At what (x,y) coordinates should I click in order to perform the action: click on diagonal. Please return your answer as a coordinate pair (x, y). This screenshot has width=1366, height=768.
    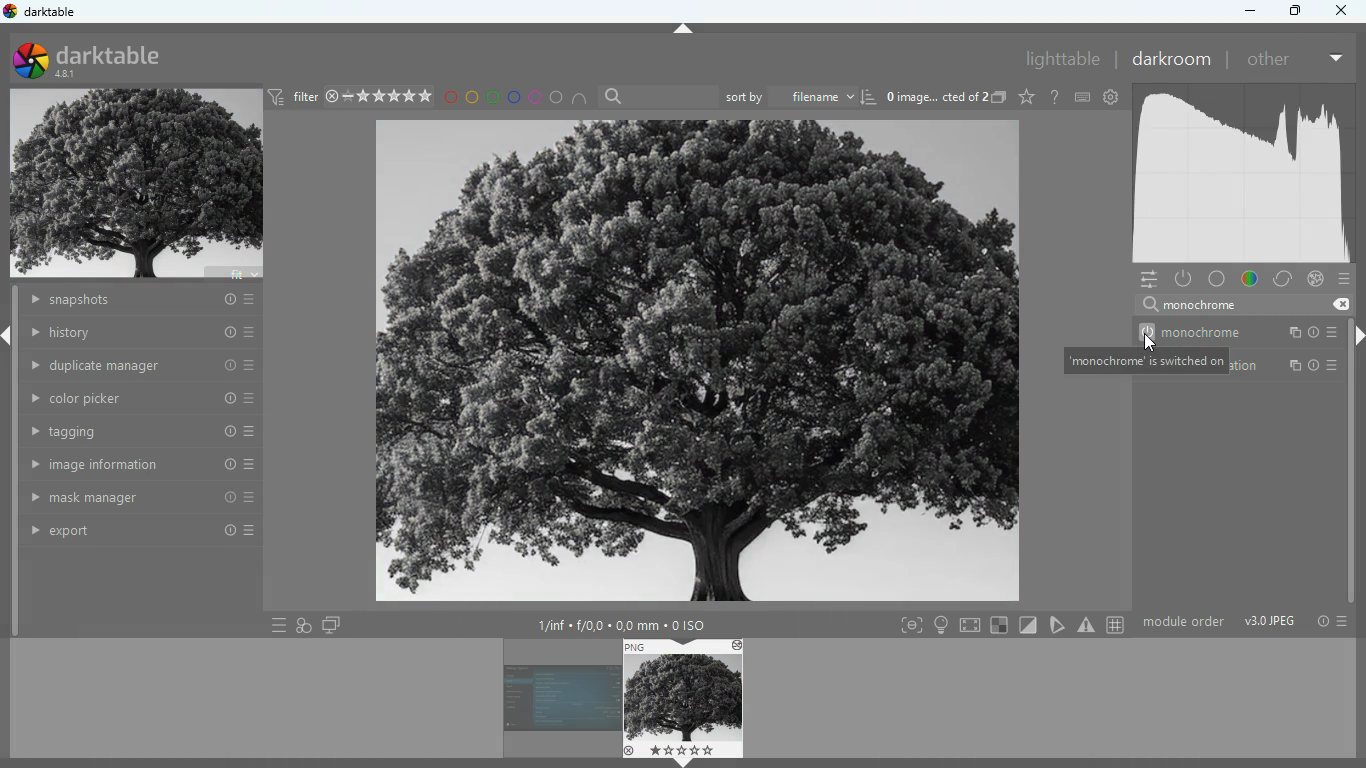
    Looking at the image, I should click on (1028, 626).